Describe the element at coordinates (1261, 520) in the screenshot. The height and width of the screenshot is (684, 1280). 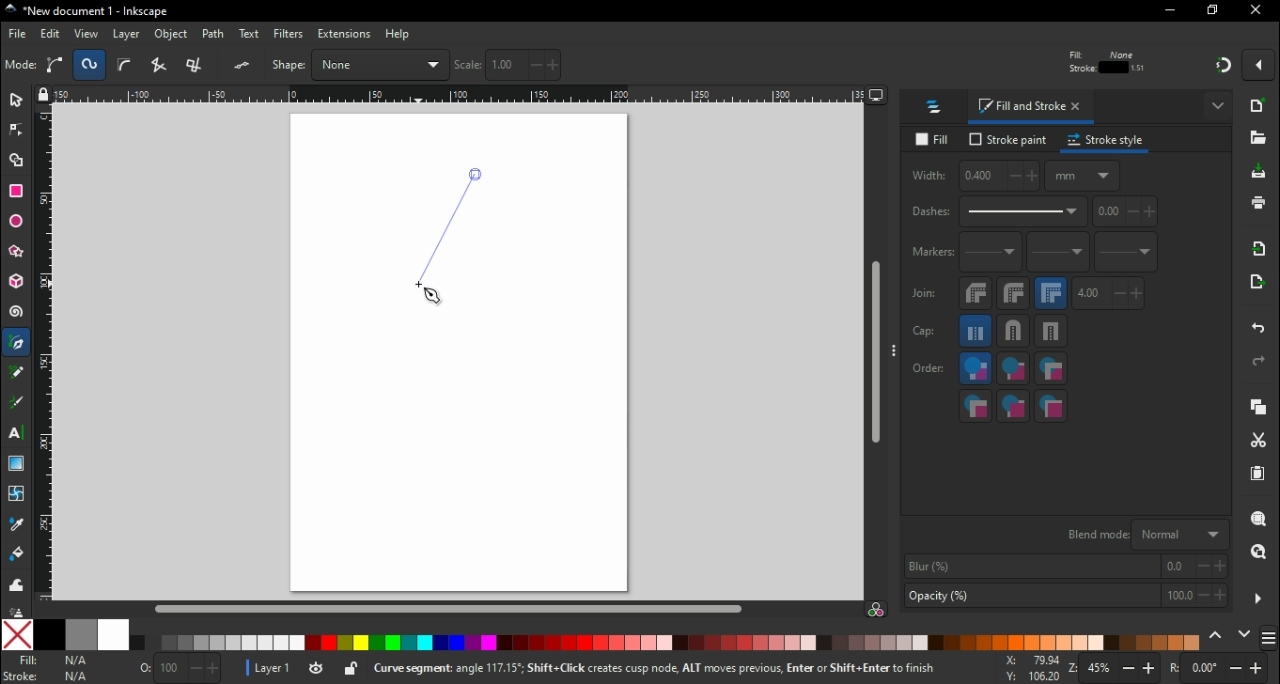
I see `zoom selection` at that location.